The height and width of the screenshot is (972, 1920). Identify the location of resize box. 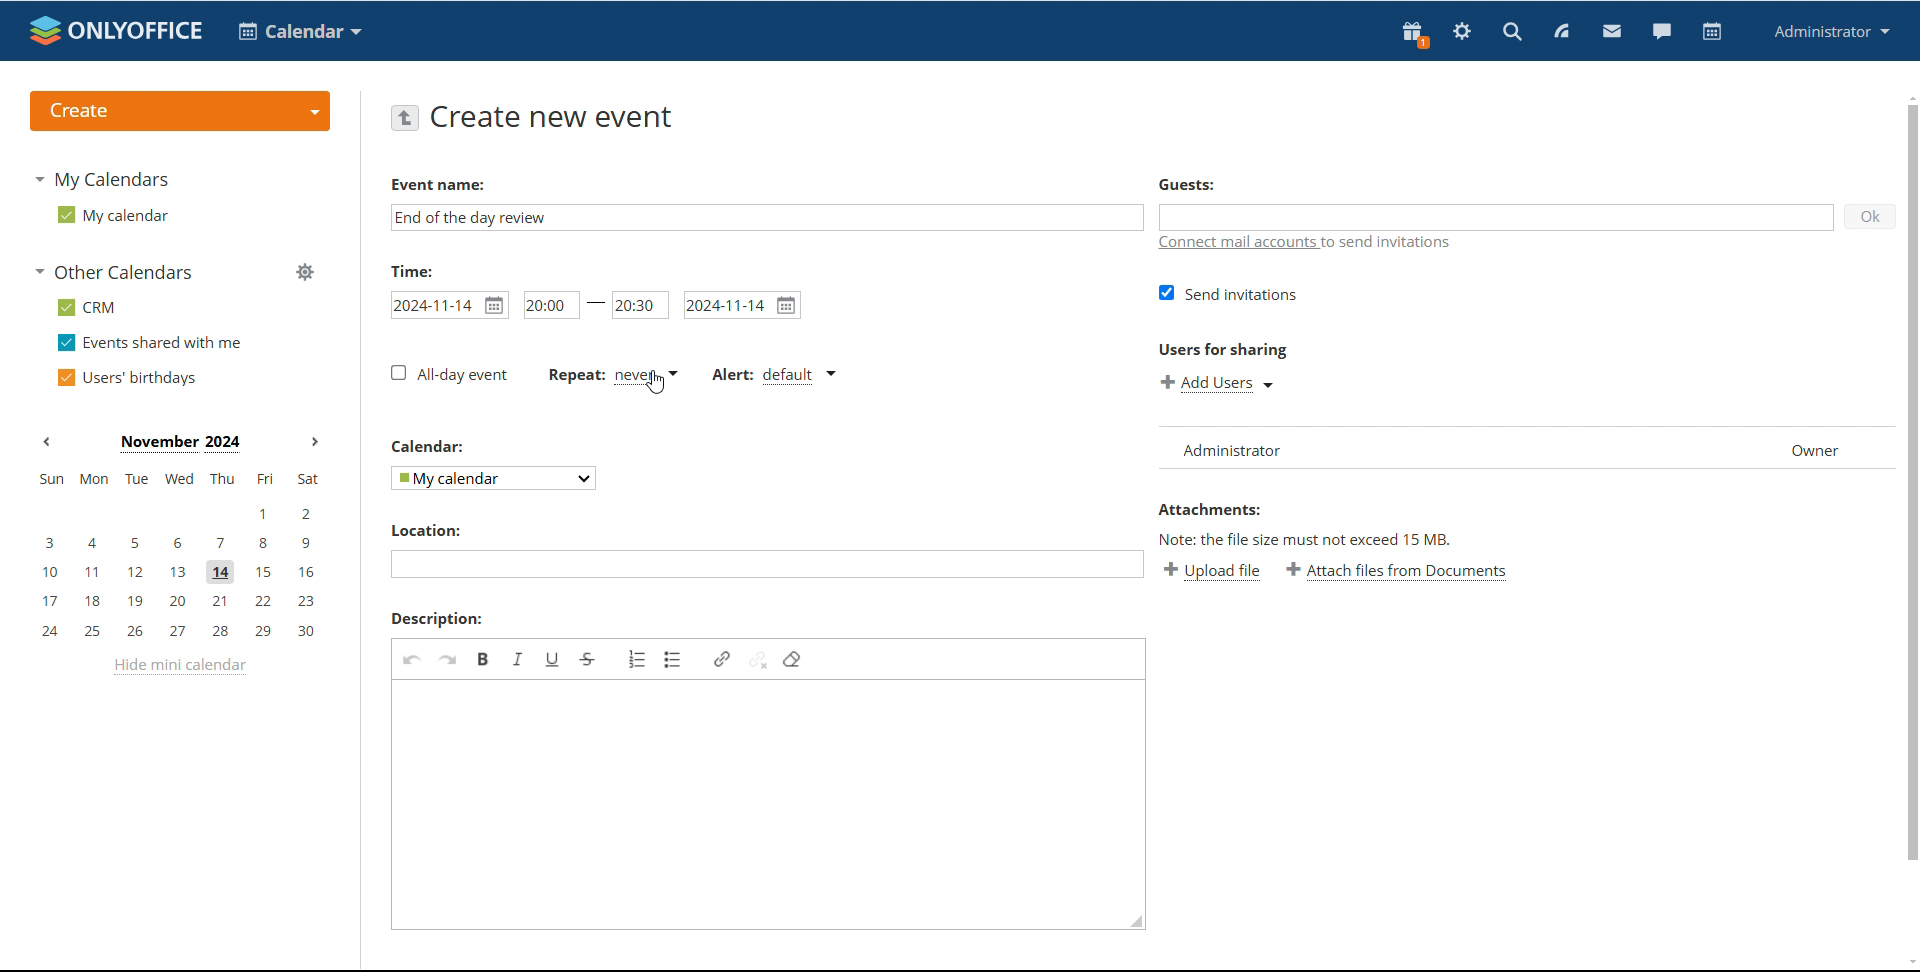
(1132, 925).